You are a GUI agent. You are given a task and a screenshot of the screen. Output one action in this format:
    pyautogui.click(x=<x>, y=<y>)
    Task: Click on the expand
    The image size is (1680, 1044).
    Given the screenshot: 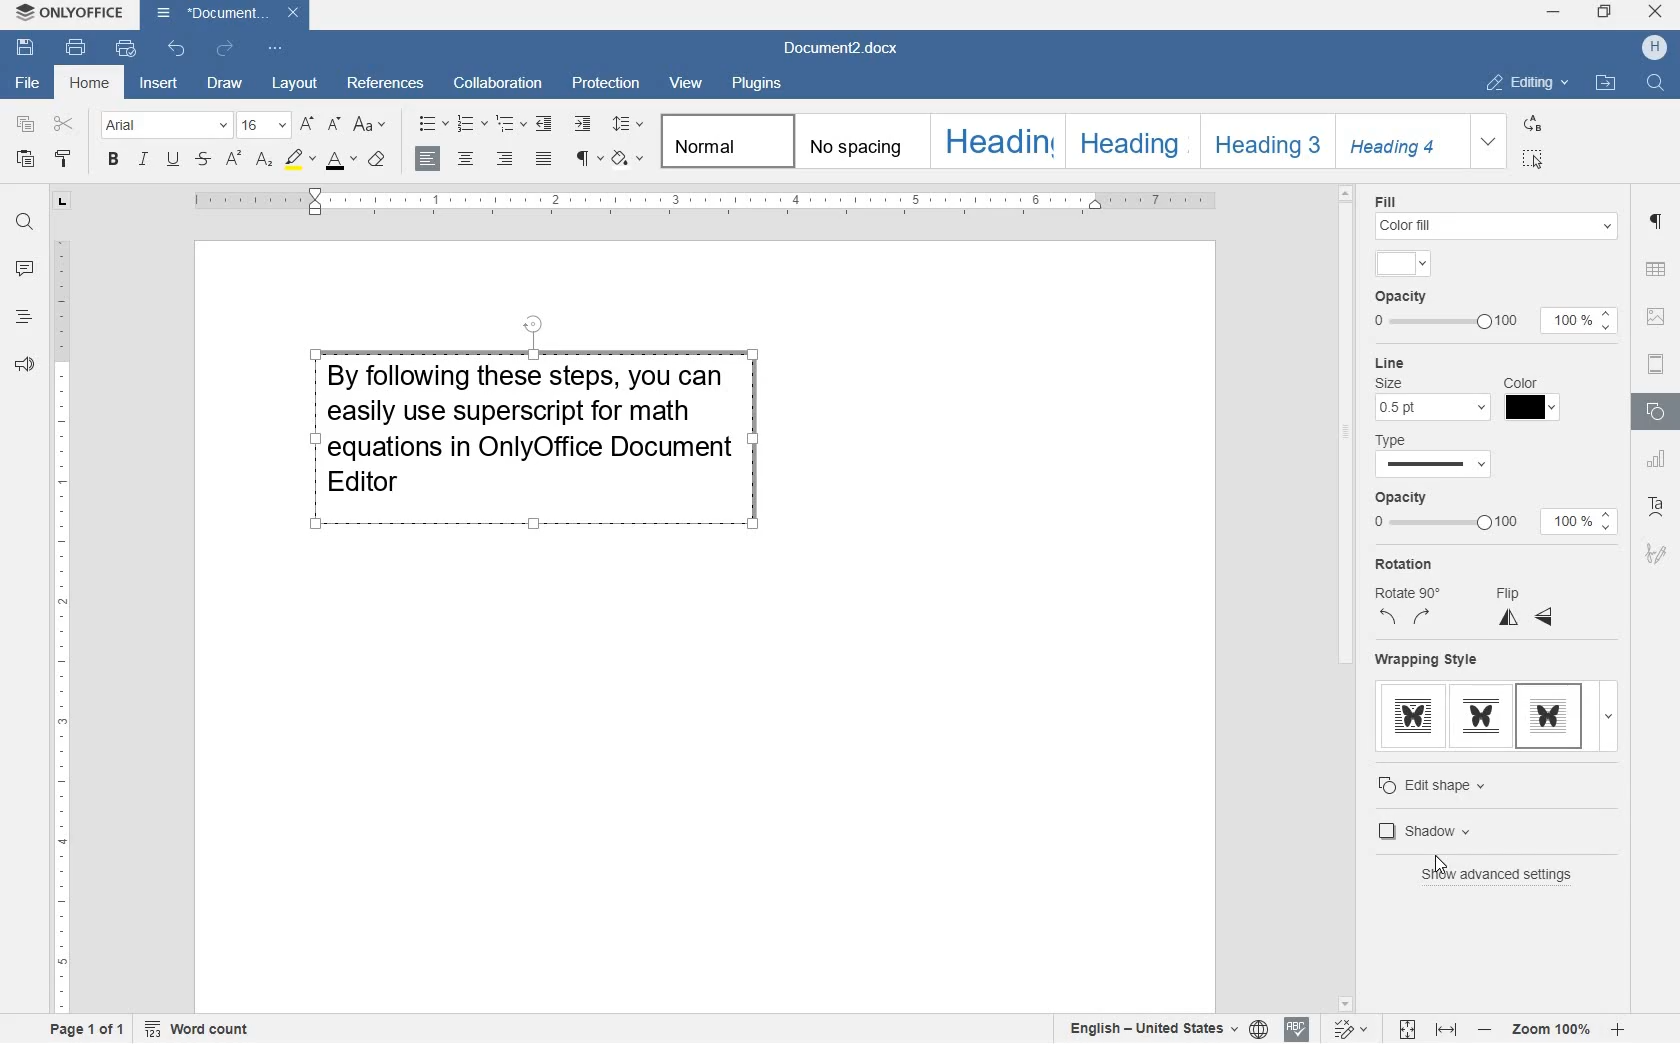 What is the action you would take?
    pyautogui.click(x=1609, y=717)
    